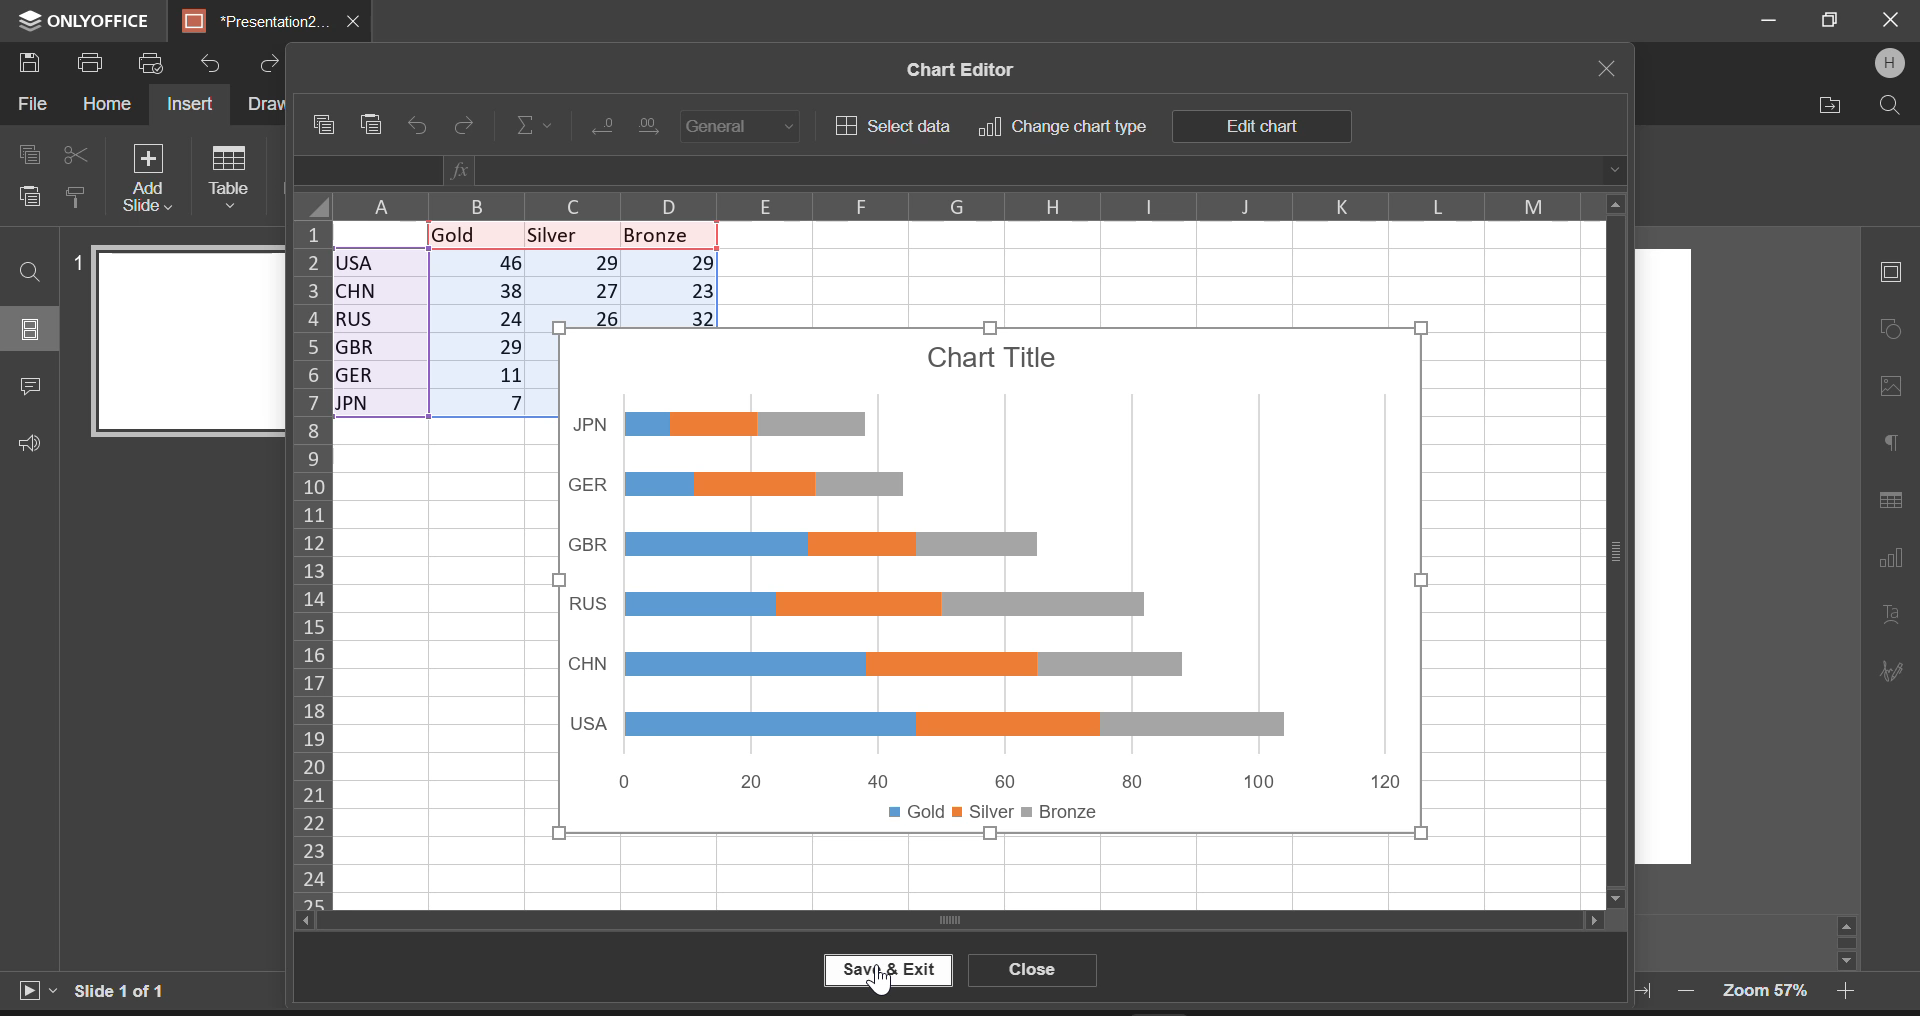 This screenshot has width=1920, height=1016. What do you see at coordinates (211, 59) in the screenshot?
I see `Undo` at bounding box center [211, 59].